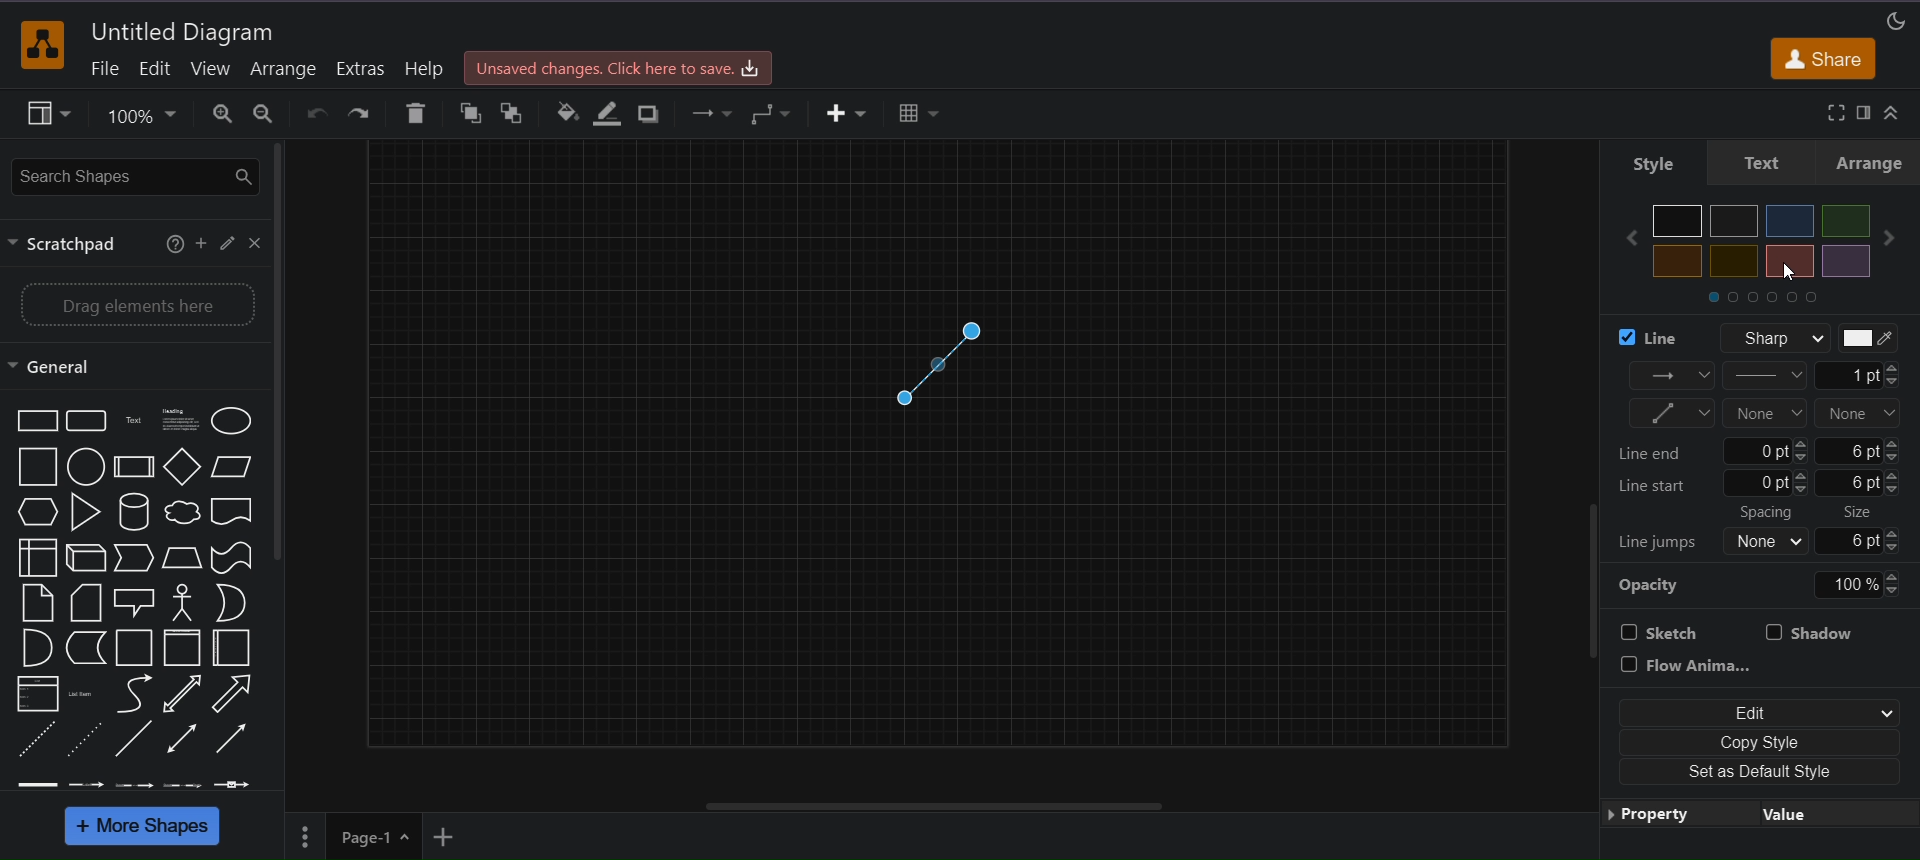 The width and height of the screenshot is (1920, 860). I want to click on connection, so click(1675, 374).